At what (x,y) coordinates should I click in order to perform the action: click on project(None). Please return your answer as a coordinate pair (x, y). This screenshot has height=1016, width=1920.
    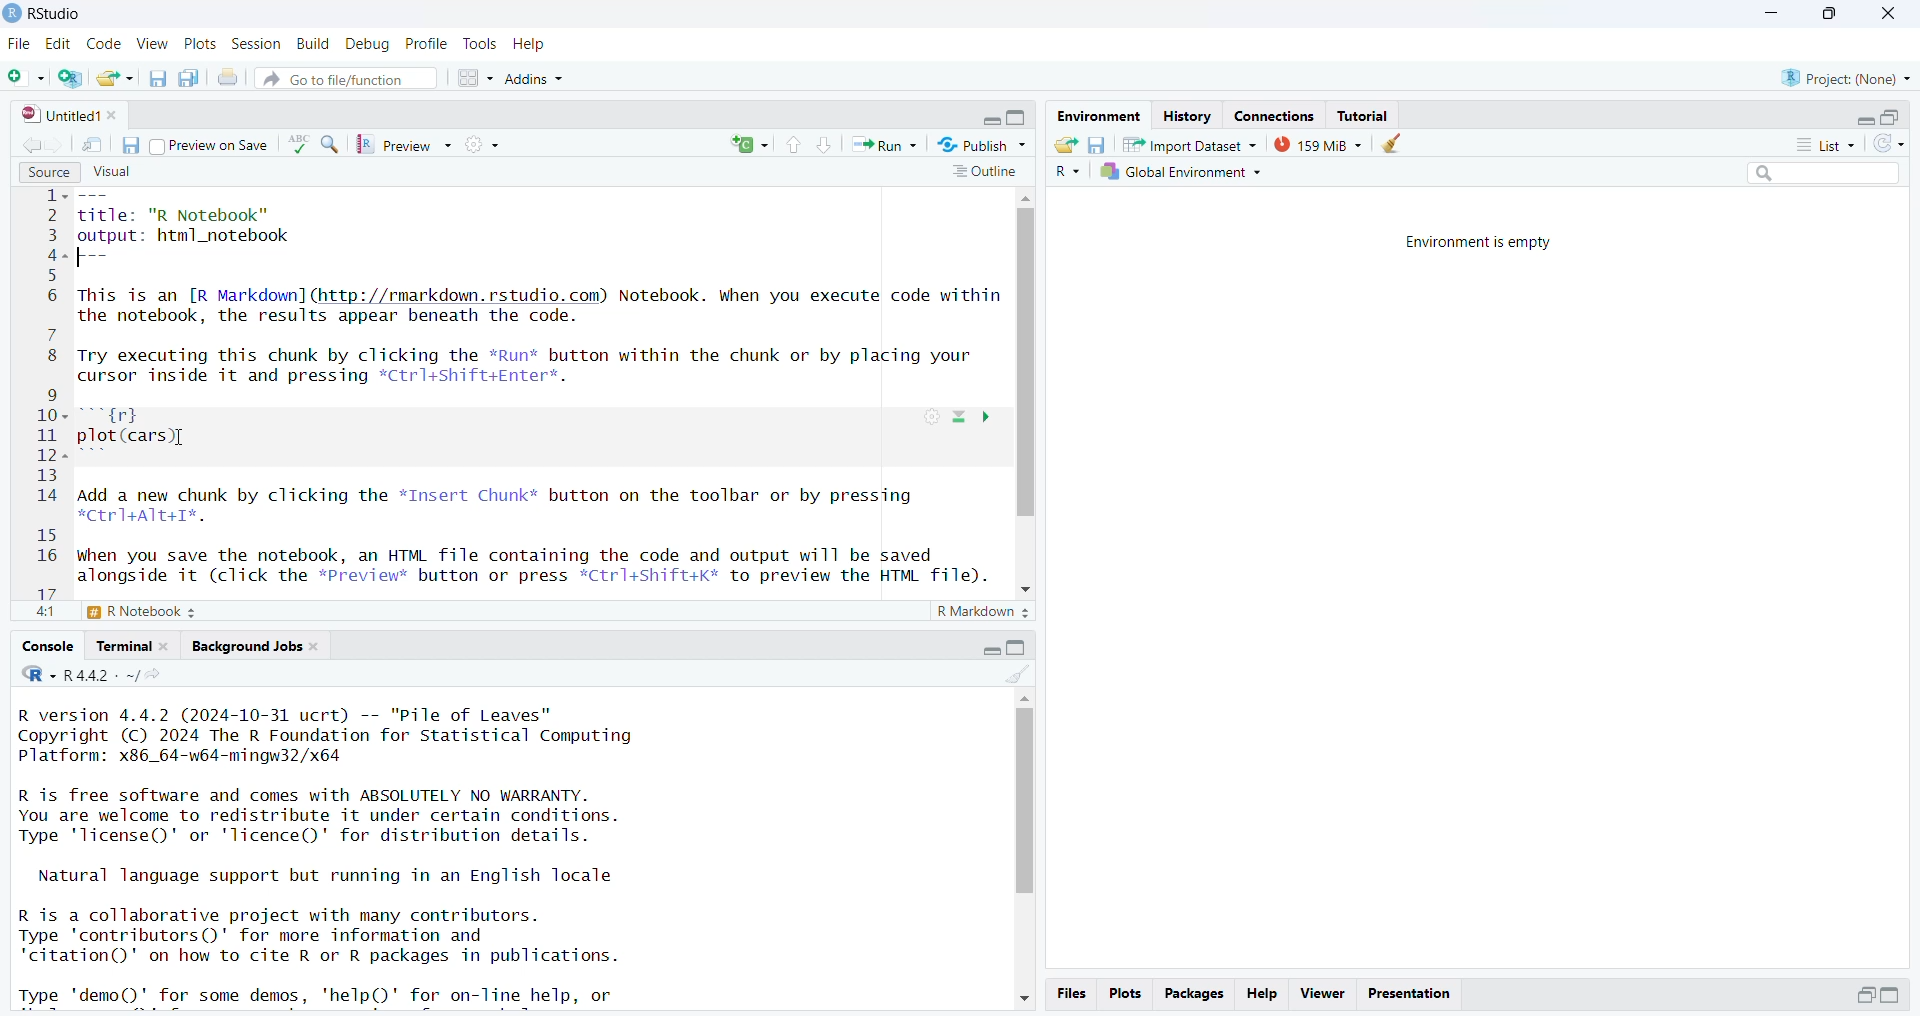
    Looking at the image, I should click on (1845, 79).